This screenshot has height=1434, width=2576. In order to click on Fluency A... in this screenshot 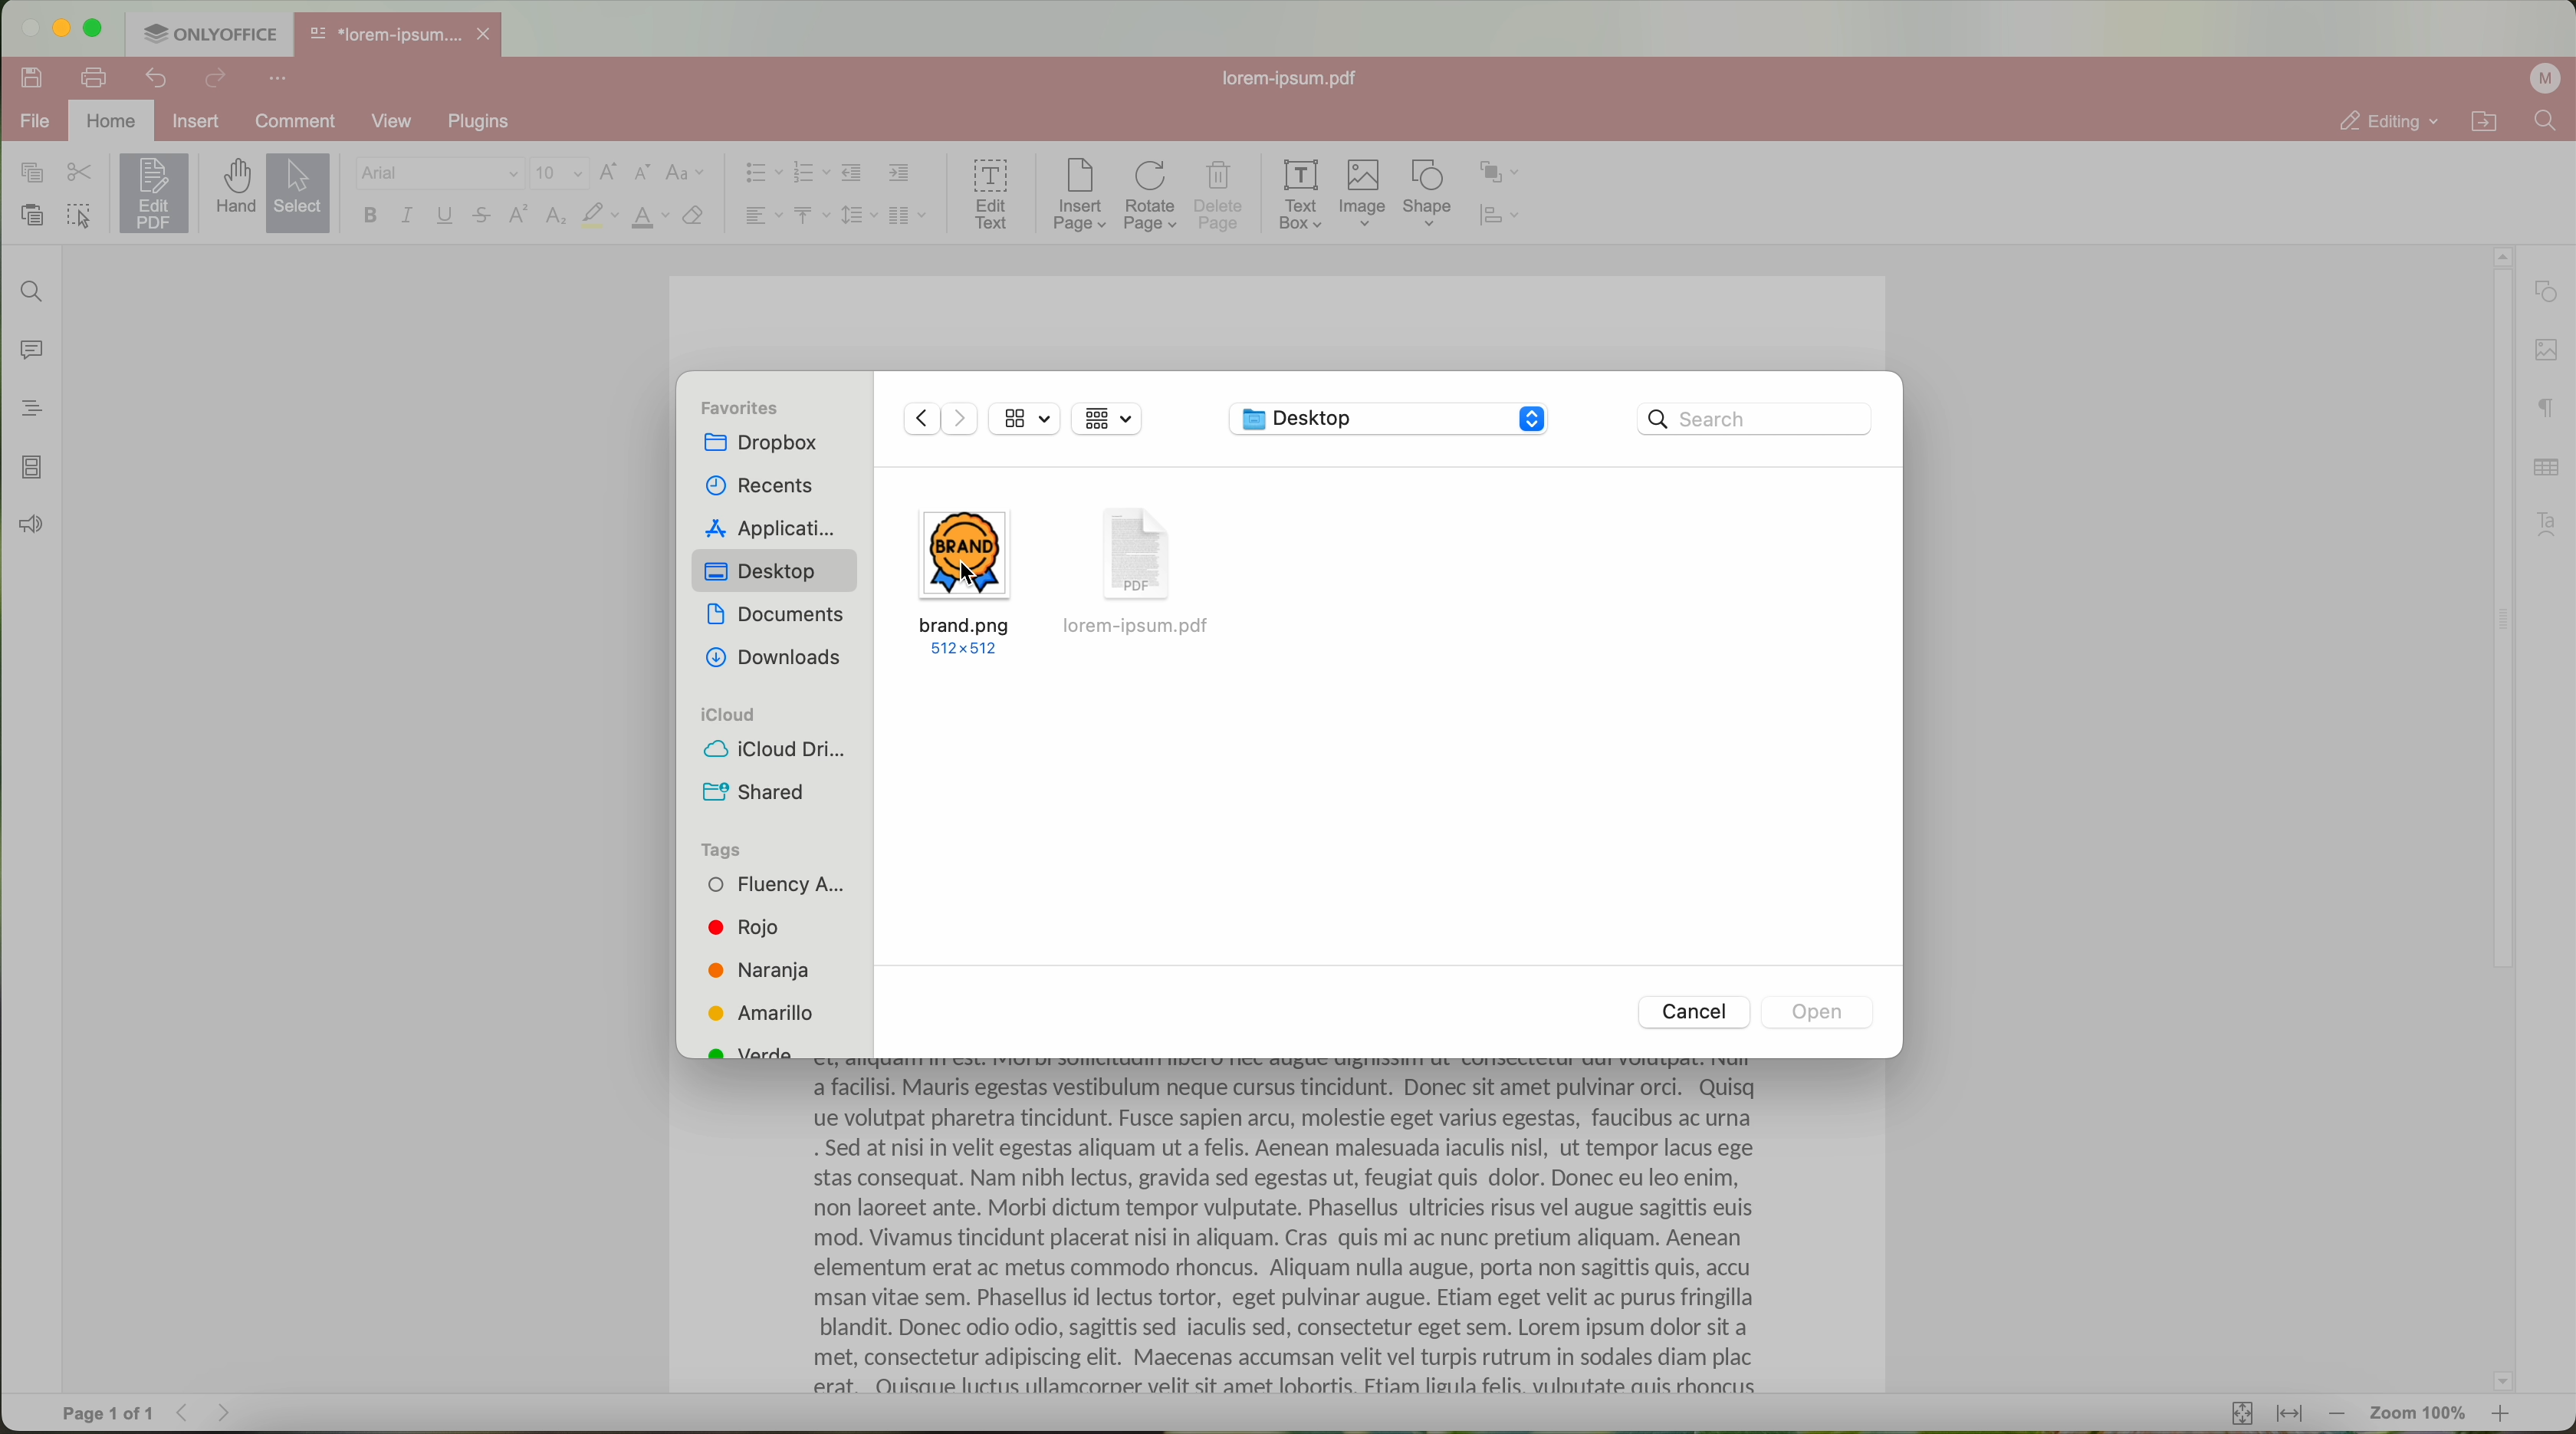, I will do `click(777, 886)`.